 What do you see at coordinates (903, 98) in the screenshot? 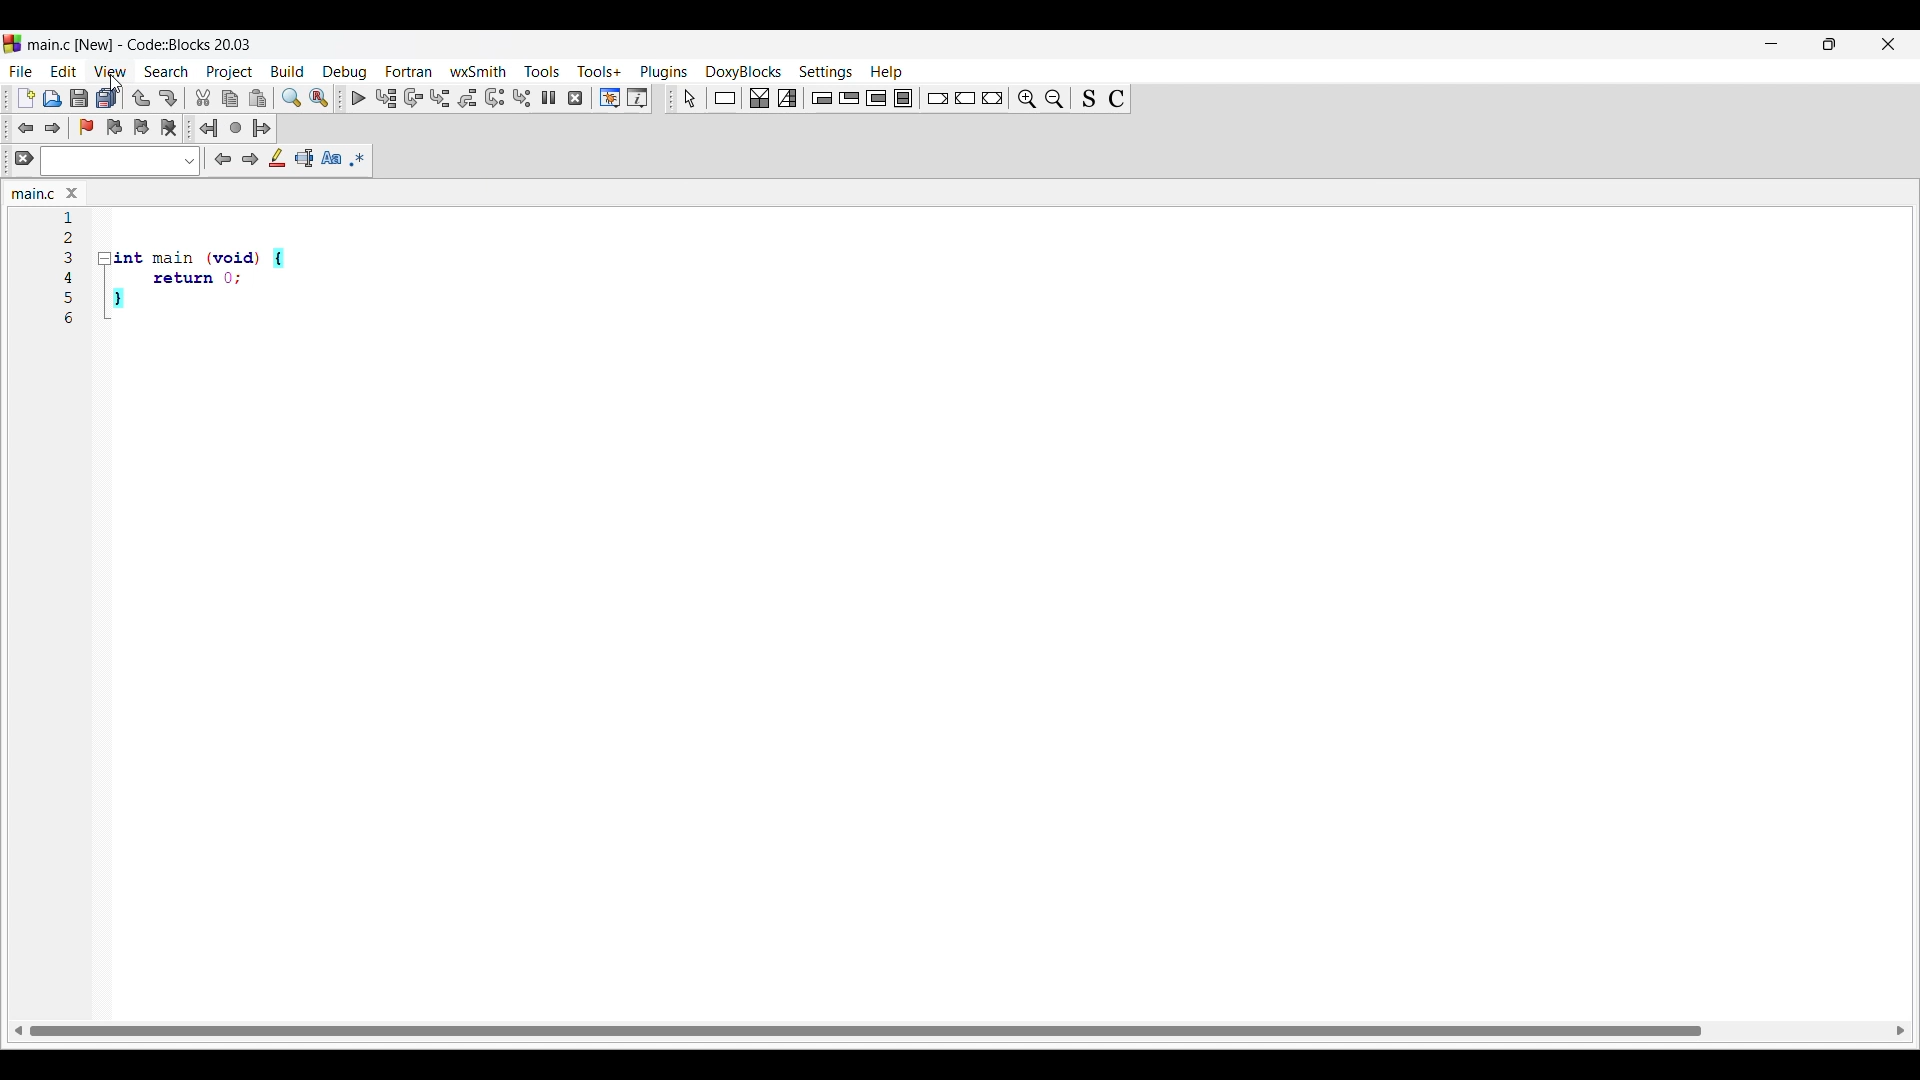
I see `Block instruction` at bounding box center [903, 98].